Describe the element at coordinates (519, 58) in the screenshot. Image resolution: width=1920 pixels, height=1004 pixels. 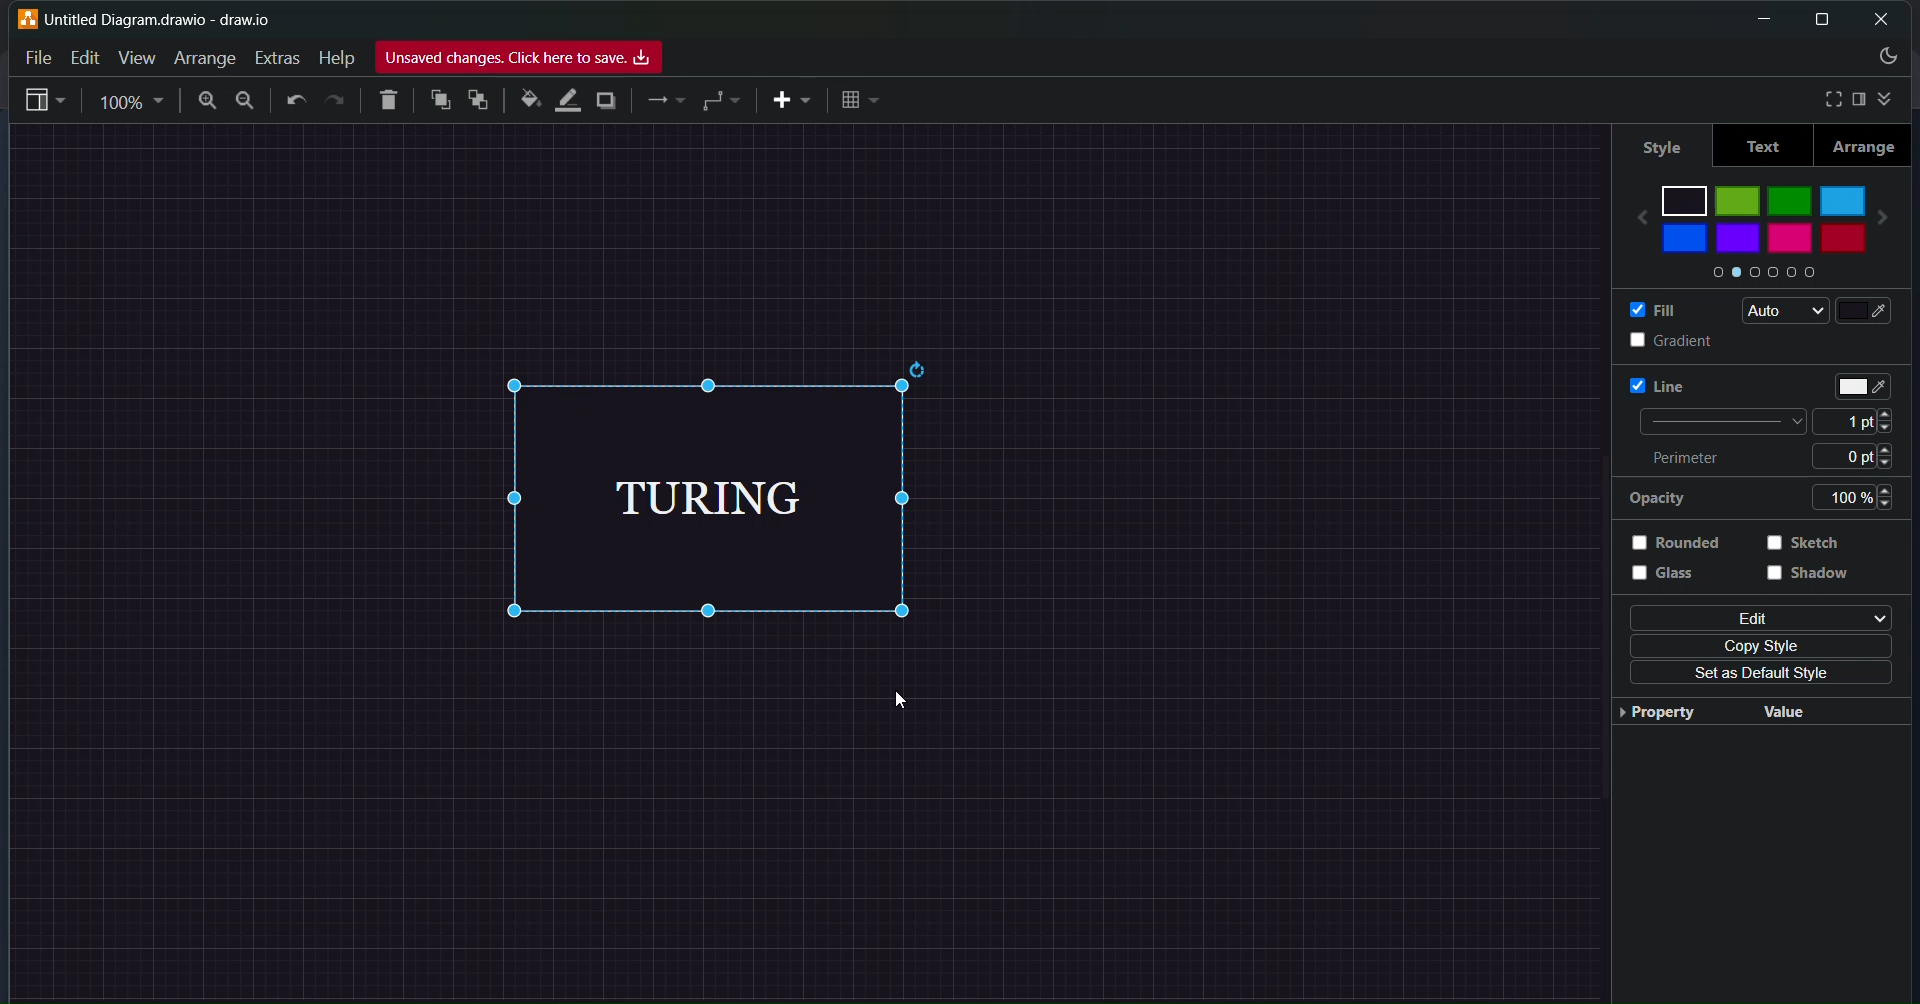
I see `Unsaved changes. Click here to save. os` at that location.